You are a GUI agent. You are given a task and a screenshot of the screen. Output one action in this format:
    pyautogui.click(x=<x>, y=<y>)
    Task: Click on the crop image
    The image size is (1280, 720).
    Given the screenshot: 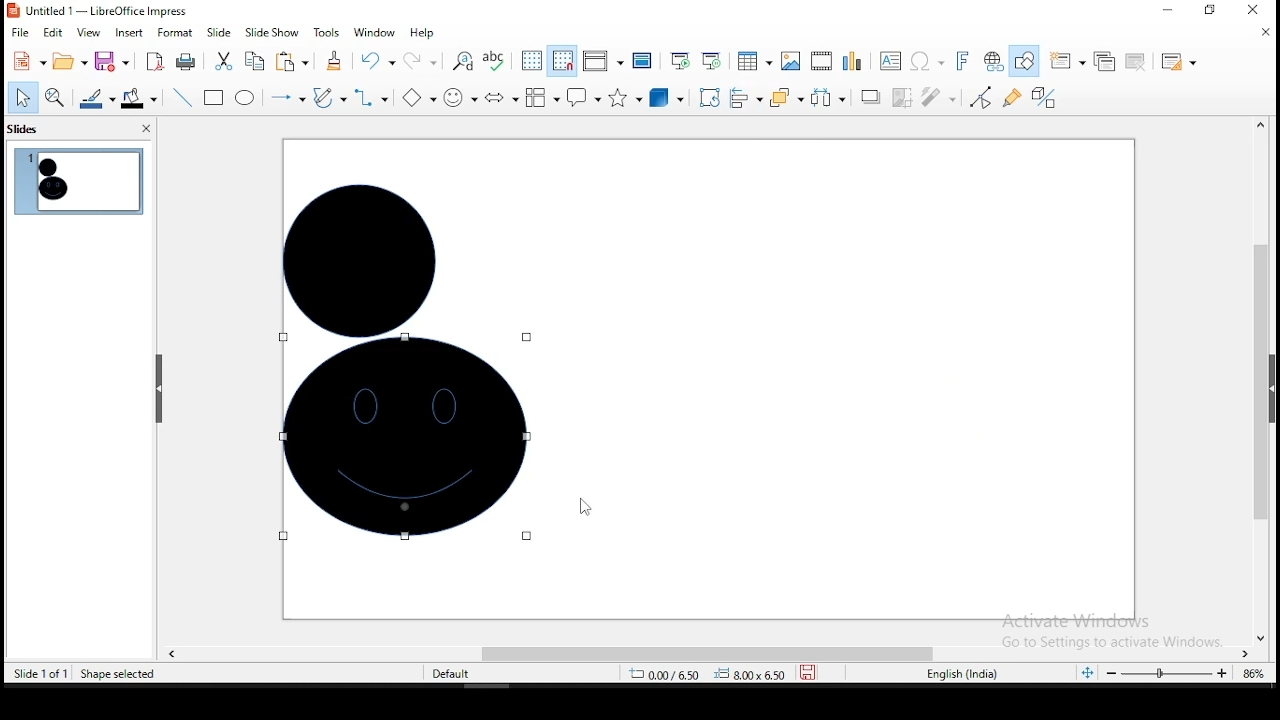 What is the action you would take?
    pyautogui.click(x=902, y=97)
    